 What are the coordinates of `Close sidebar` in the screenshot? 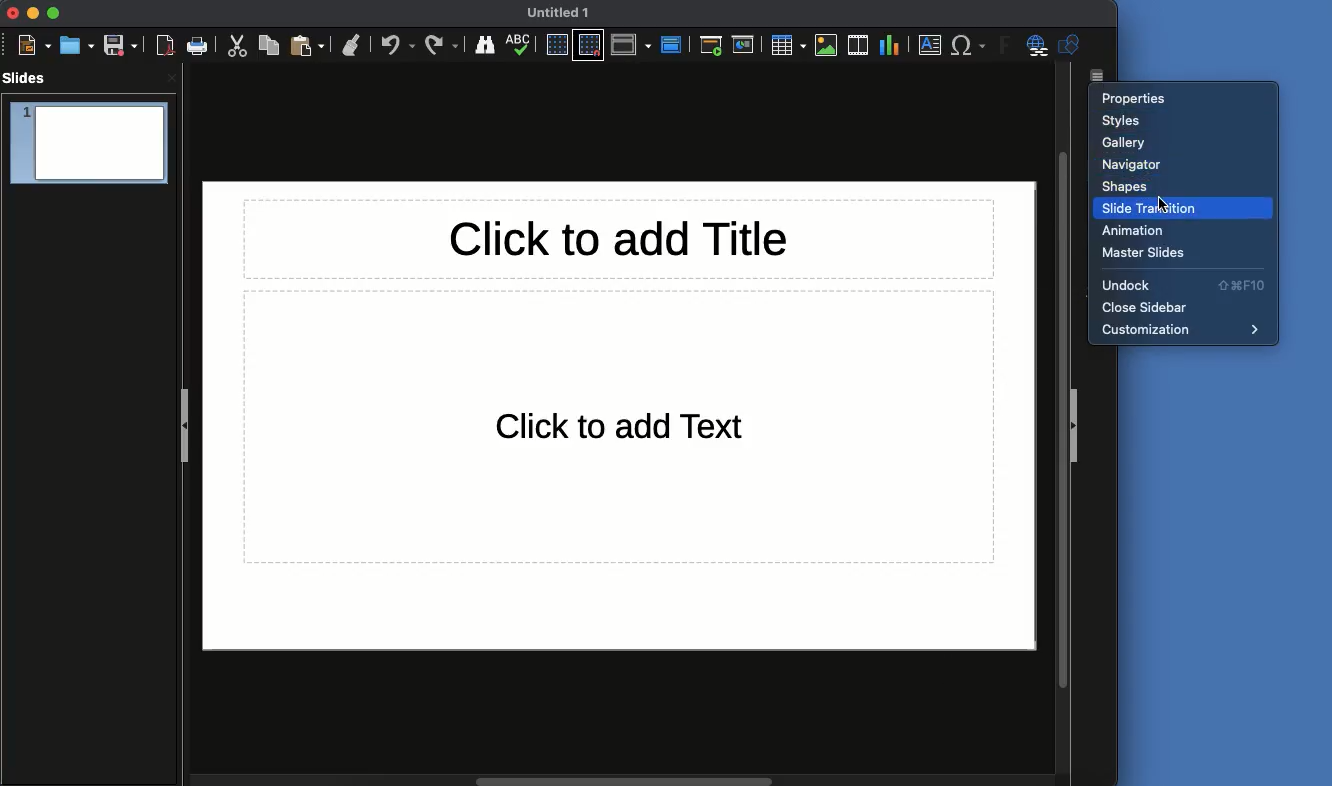 It's located at (1147, 307).